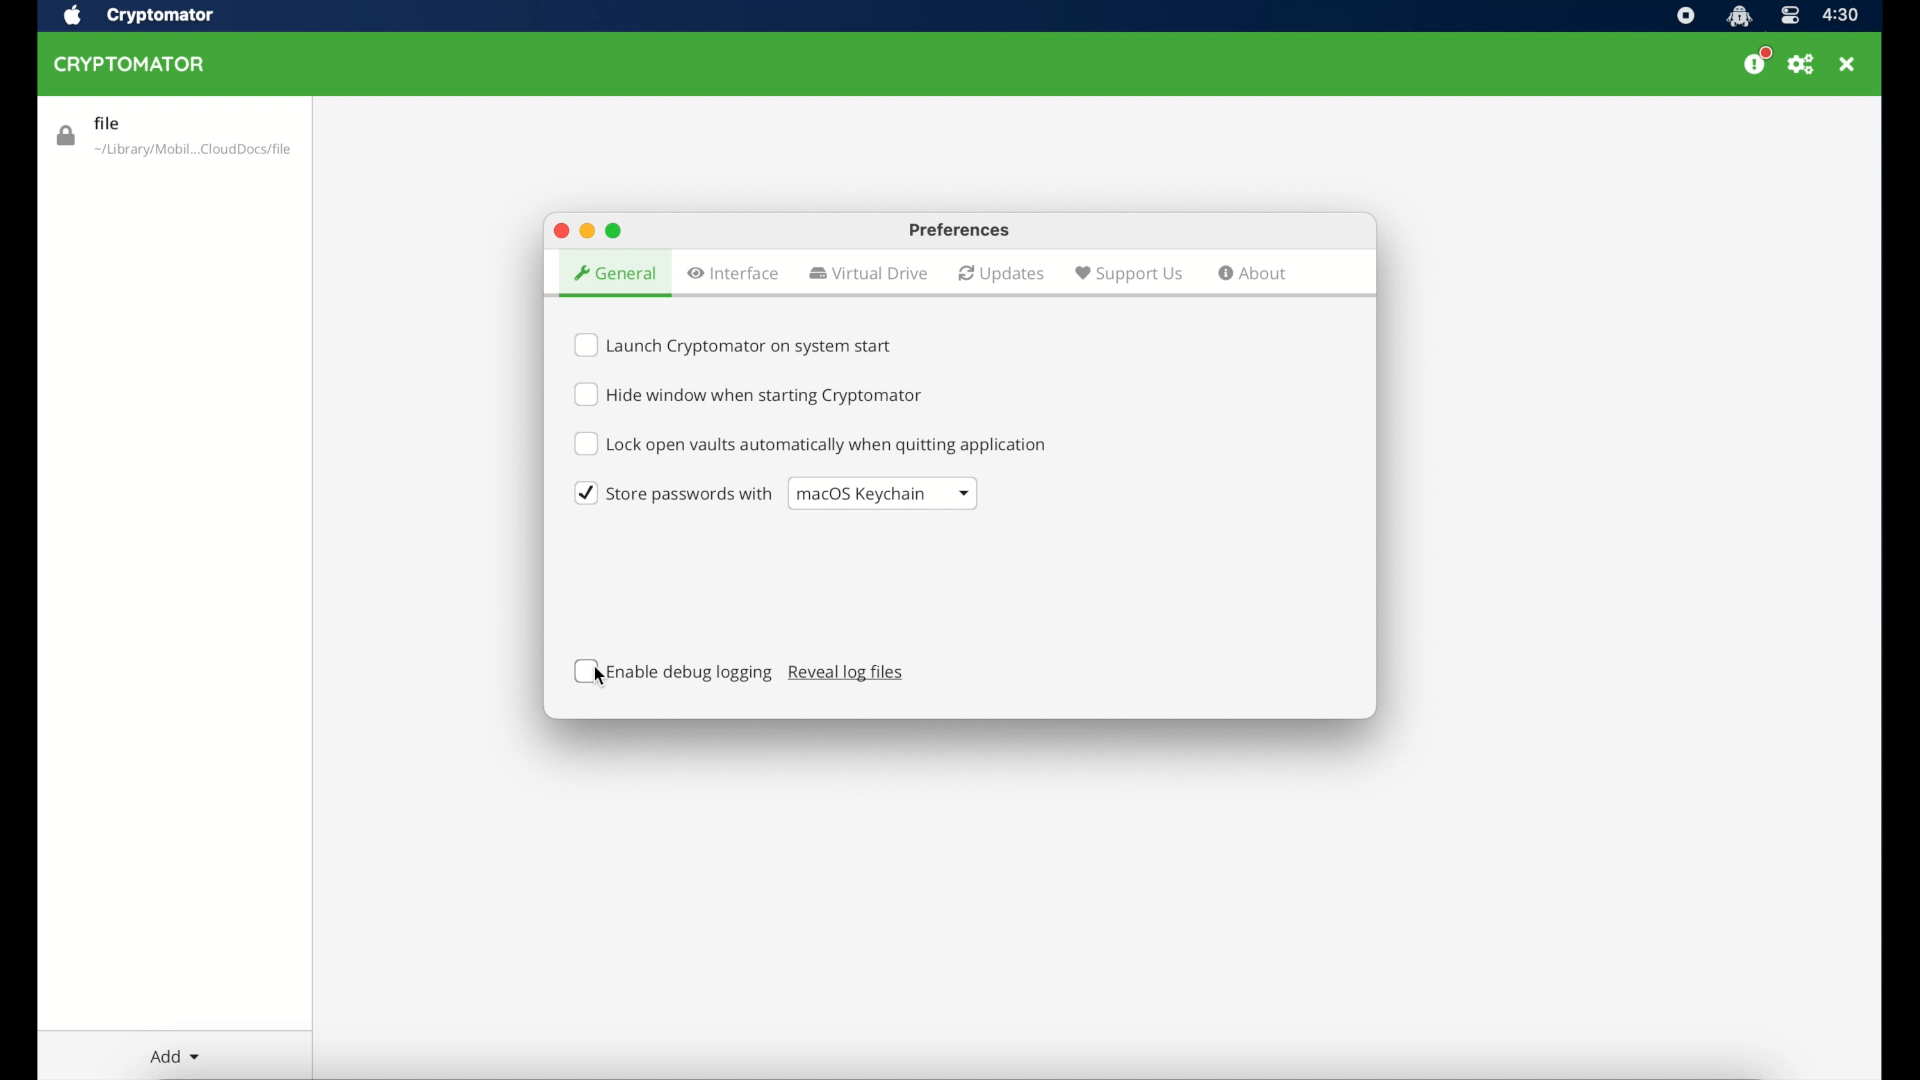  What do you see at coordinates (132, 64) in the screenshot?
I see `cryptomator` at bounding box center [132, 64].